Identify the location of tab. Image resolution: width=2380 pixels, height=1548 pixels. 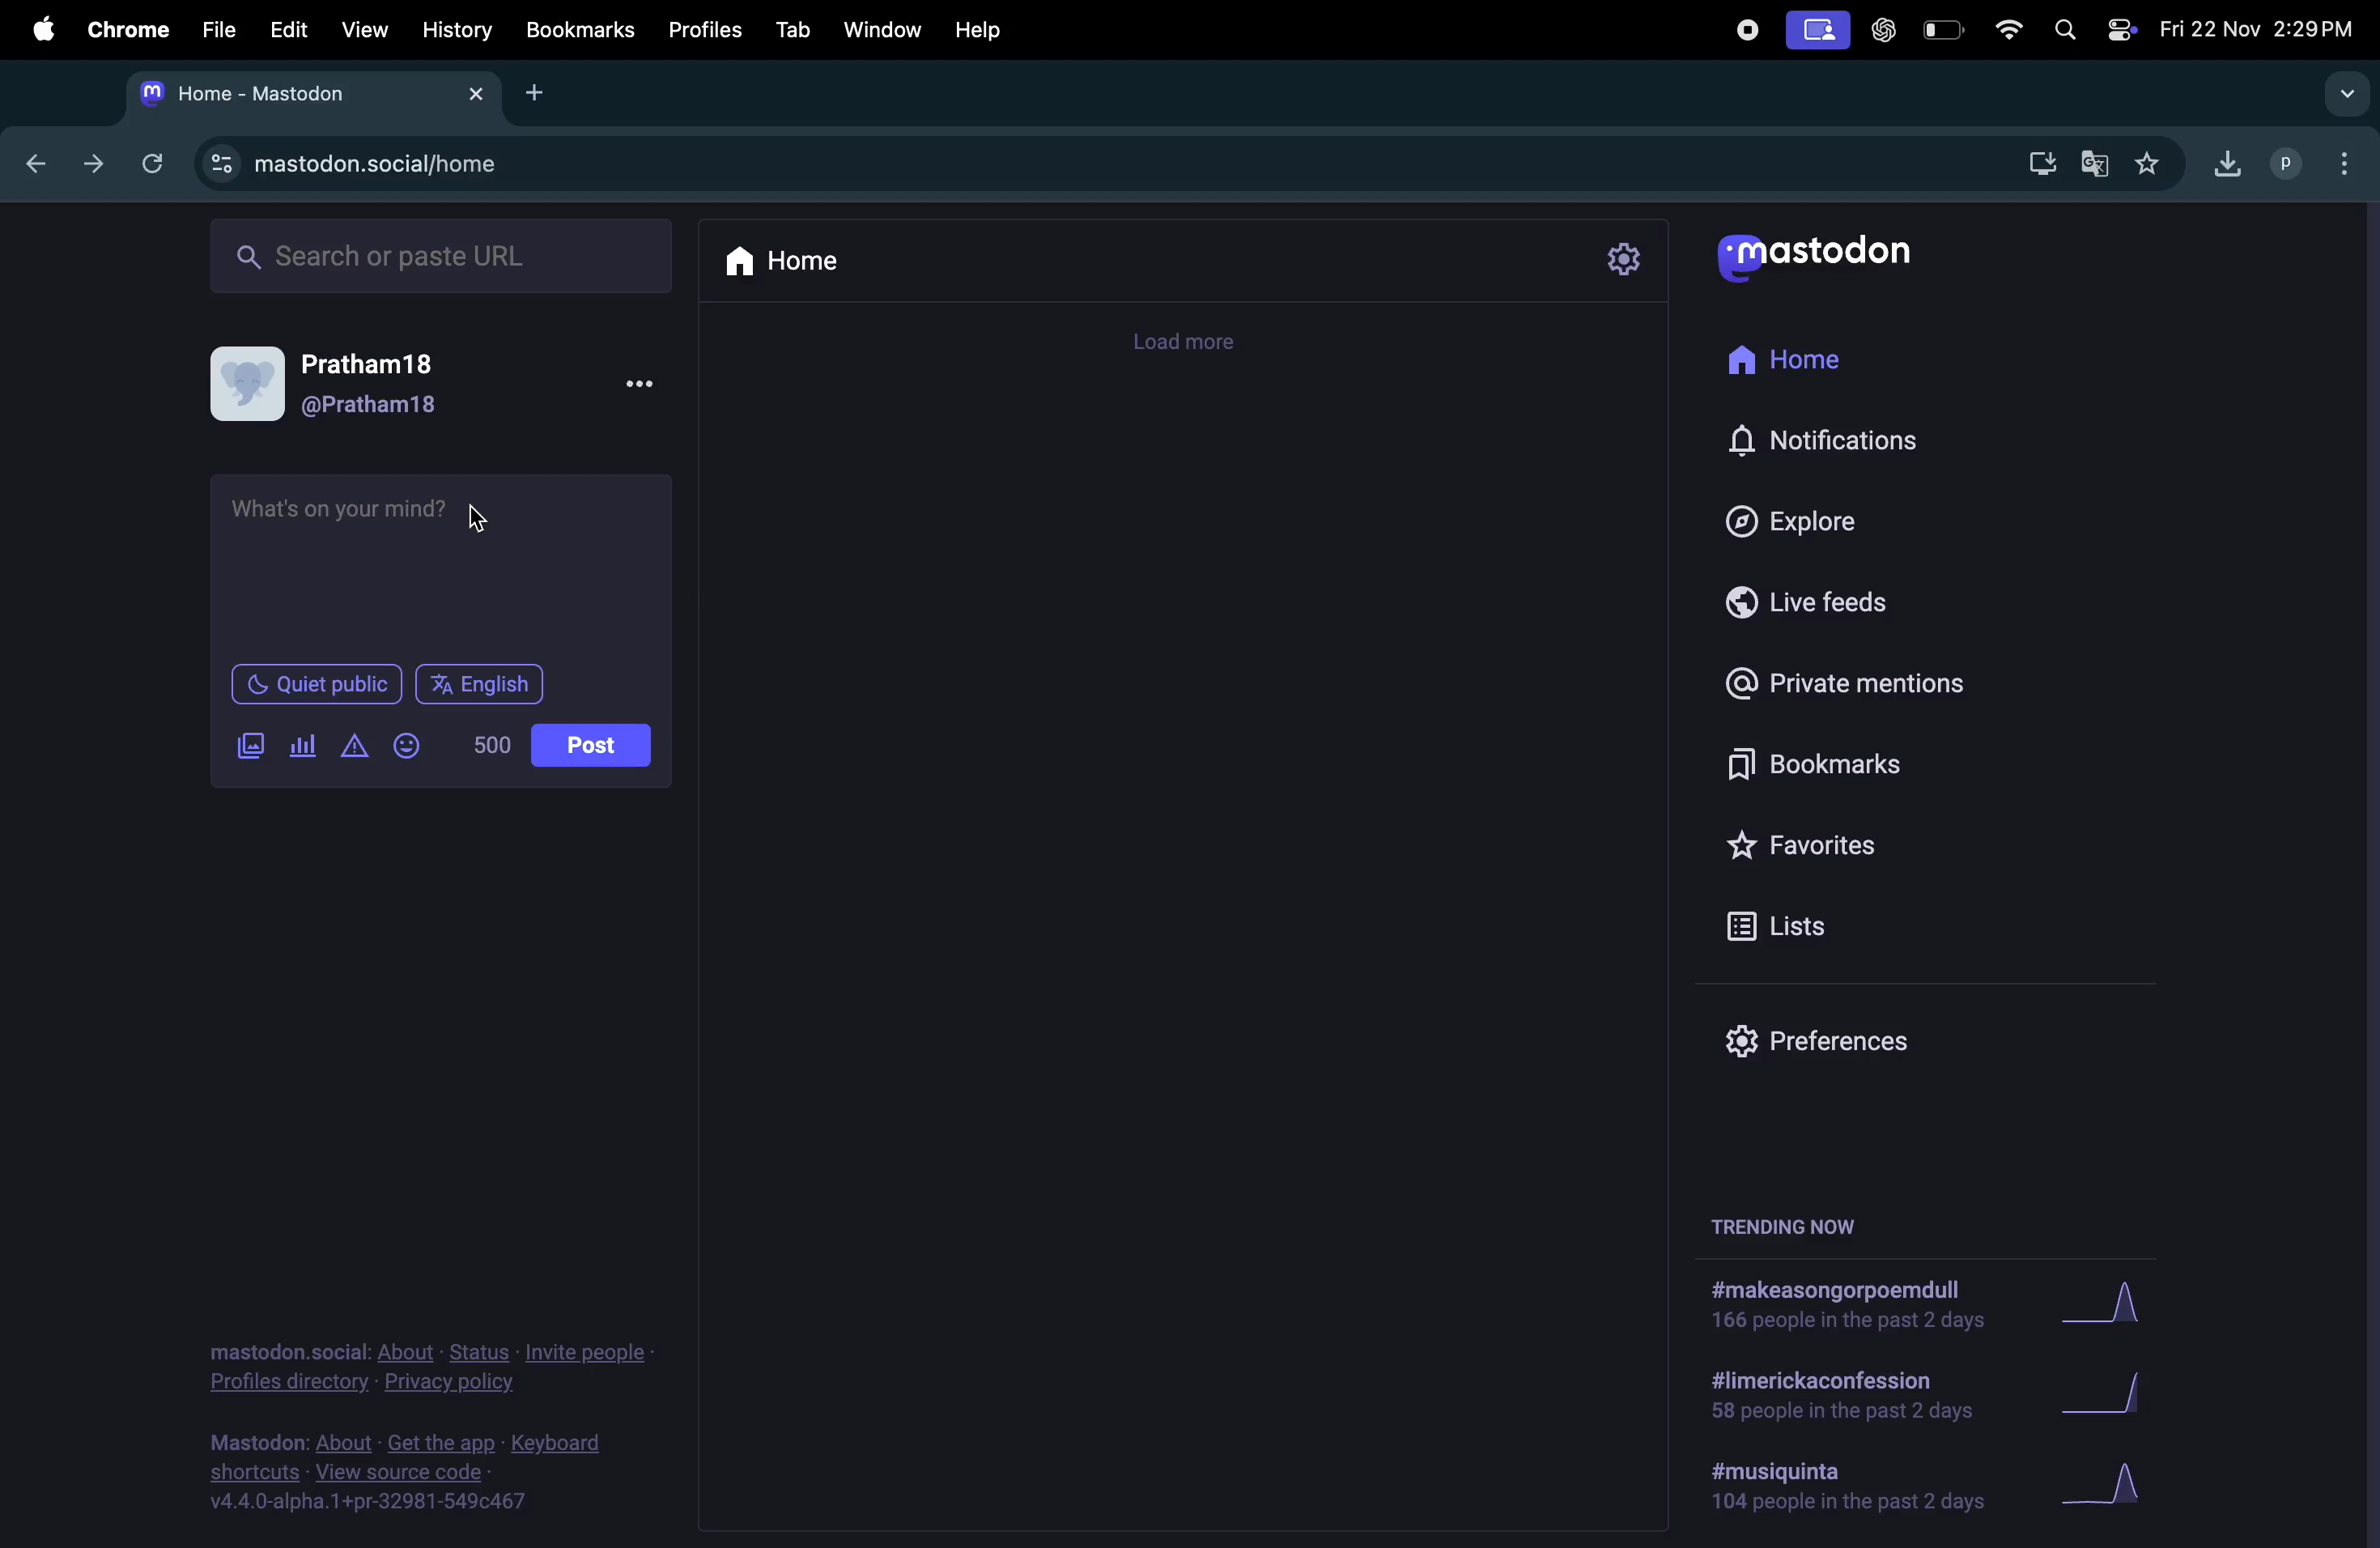
(789, 28).